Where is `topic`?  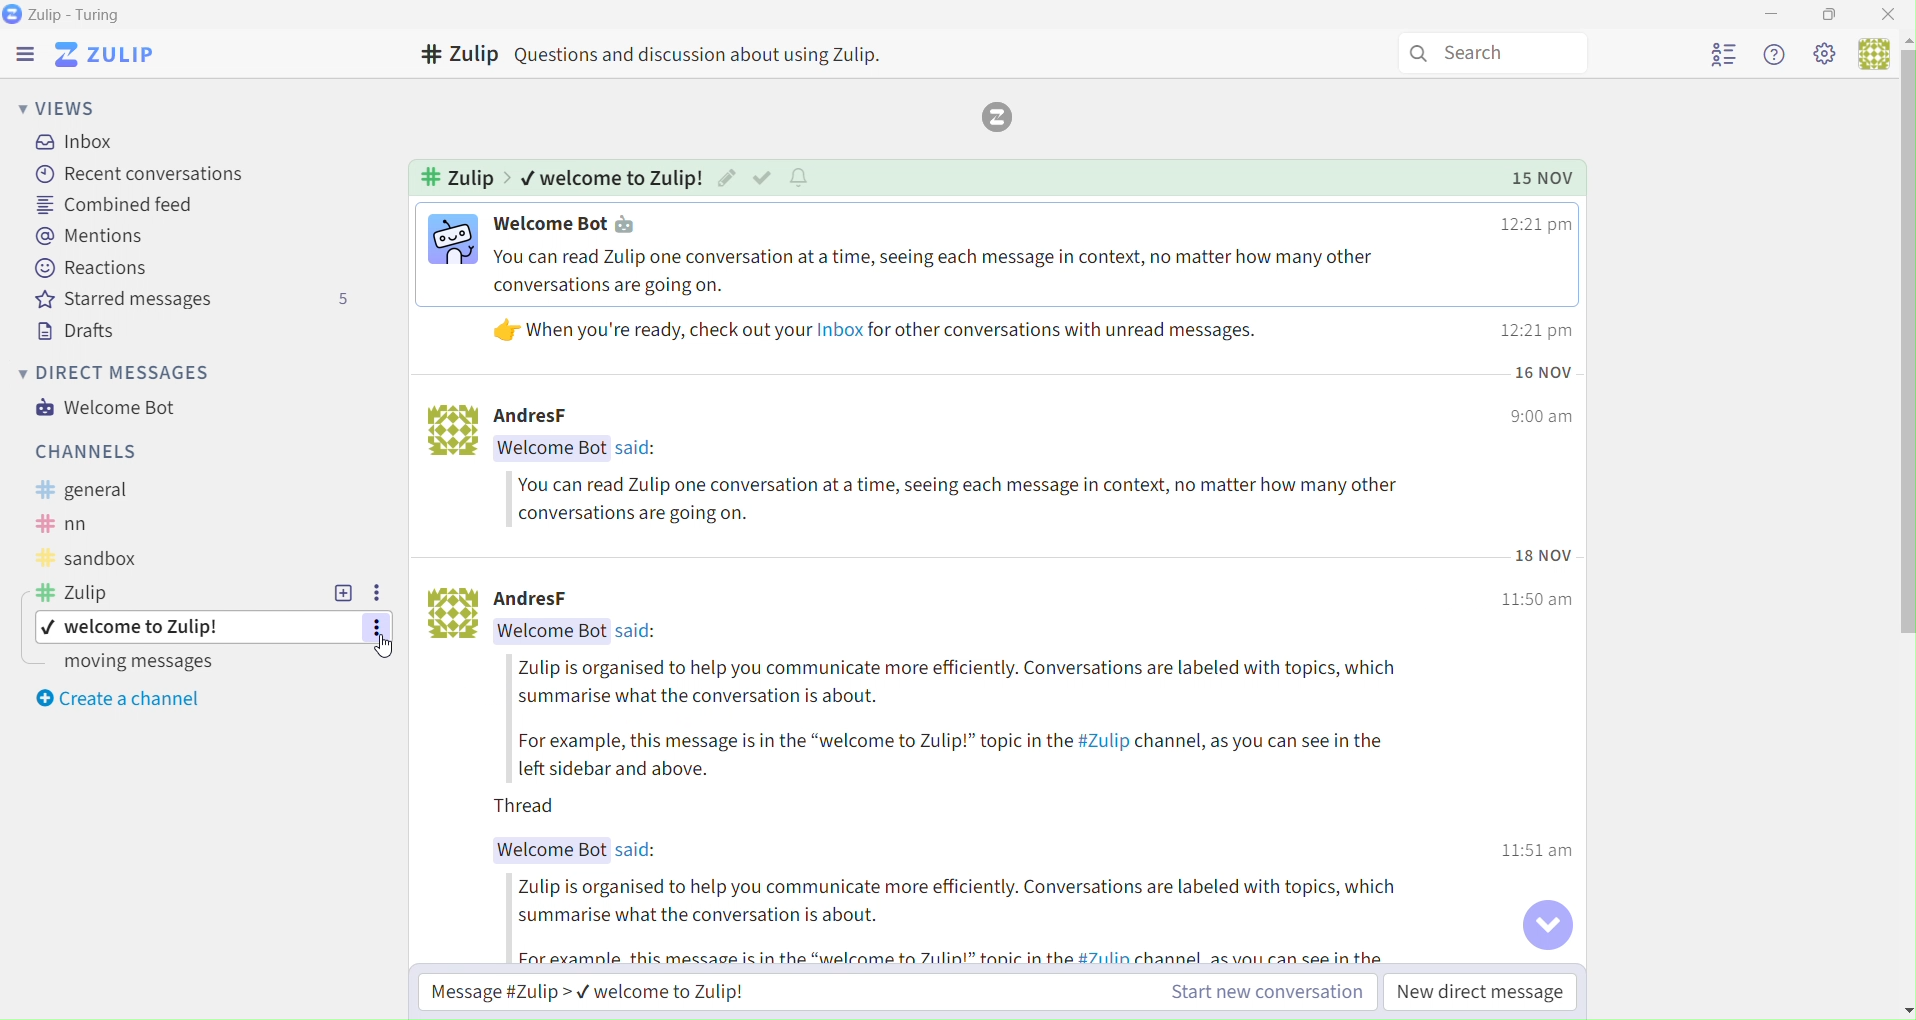 topic is located at coordinates (151, 627).